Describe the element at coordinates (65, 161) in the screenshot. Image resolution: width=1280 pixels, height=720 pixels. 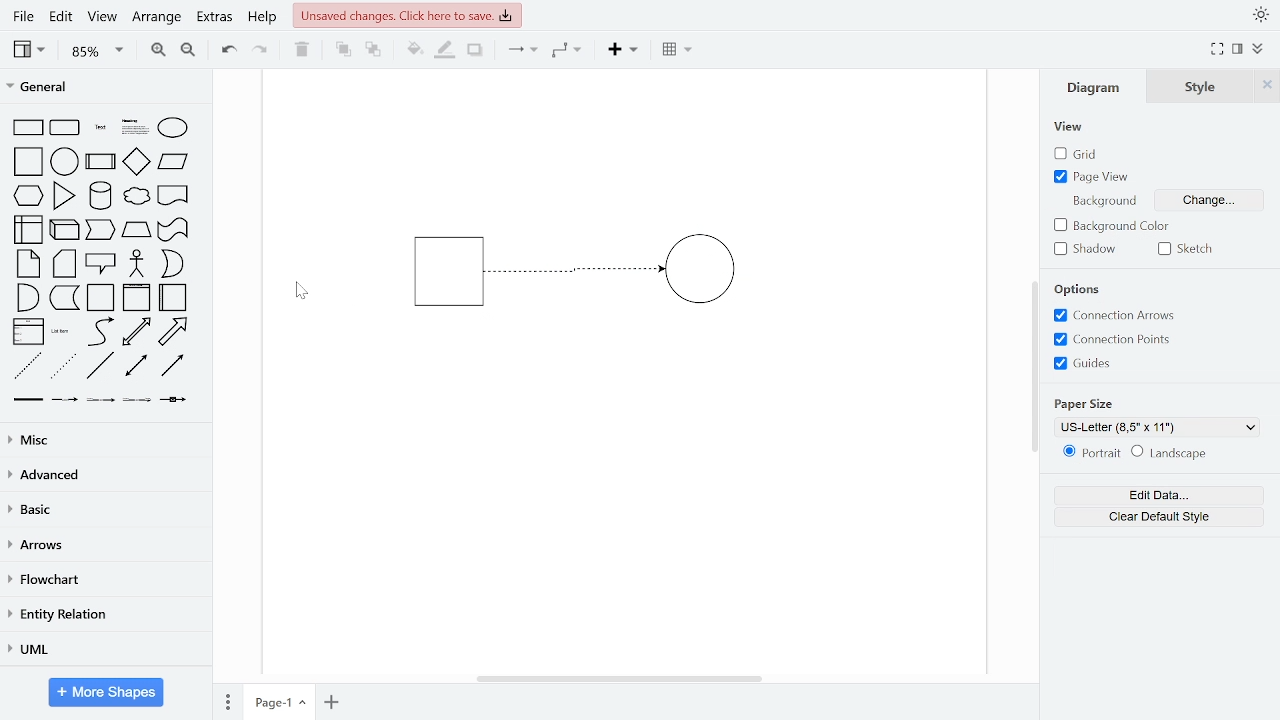
I see `circle` at that location.